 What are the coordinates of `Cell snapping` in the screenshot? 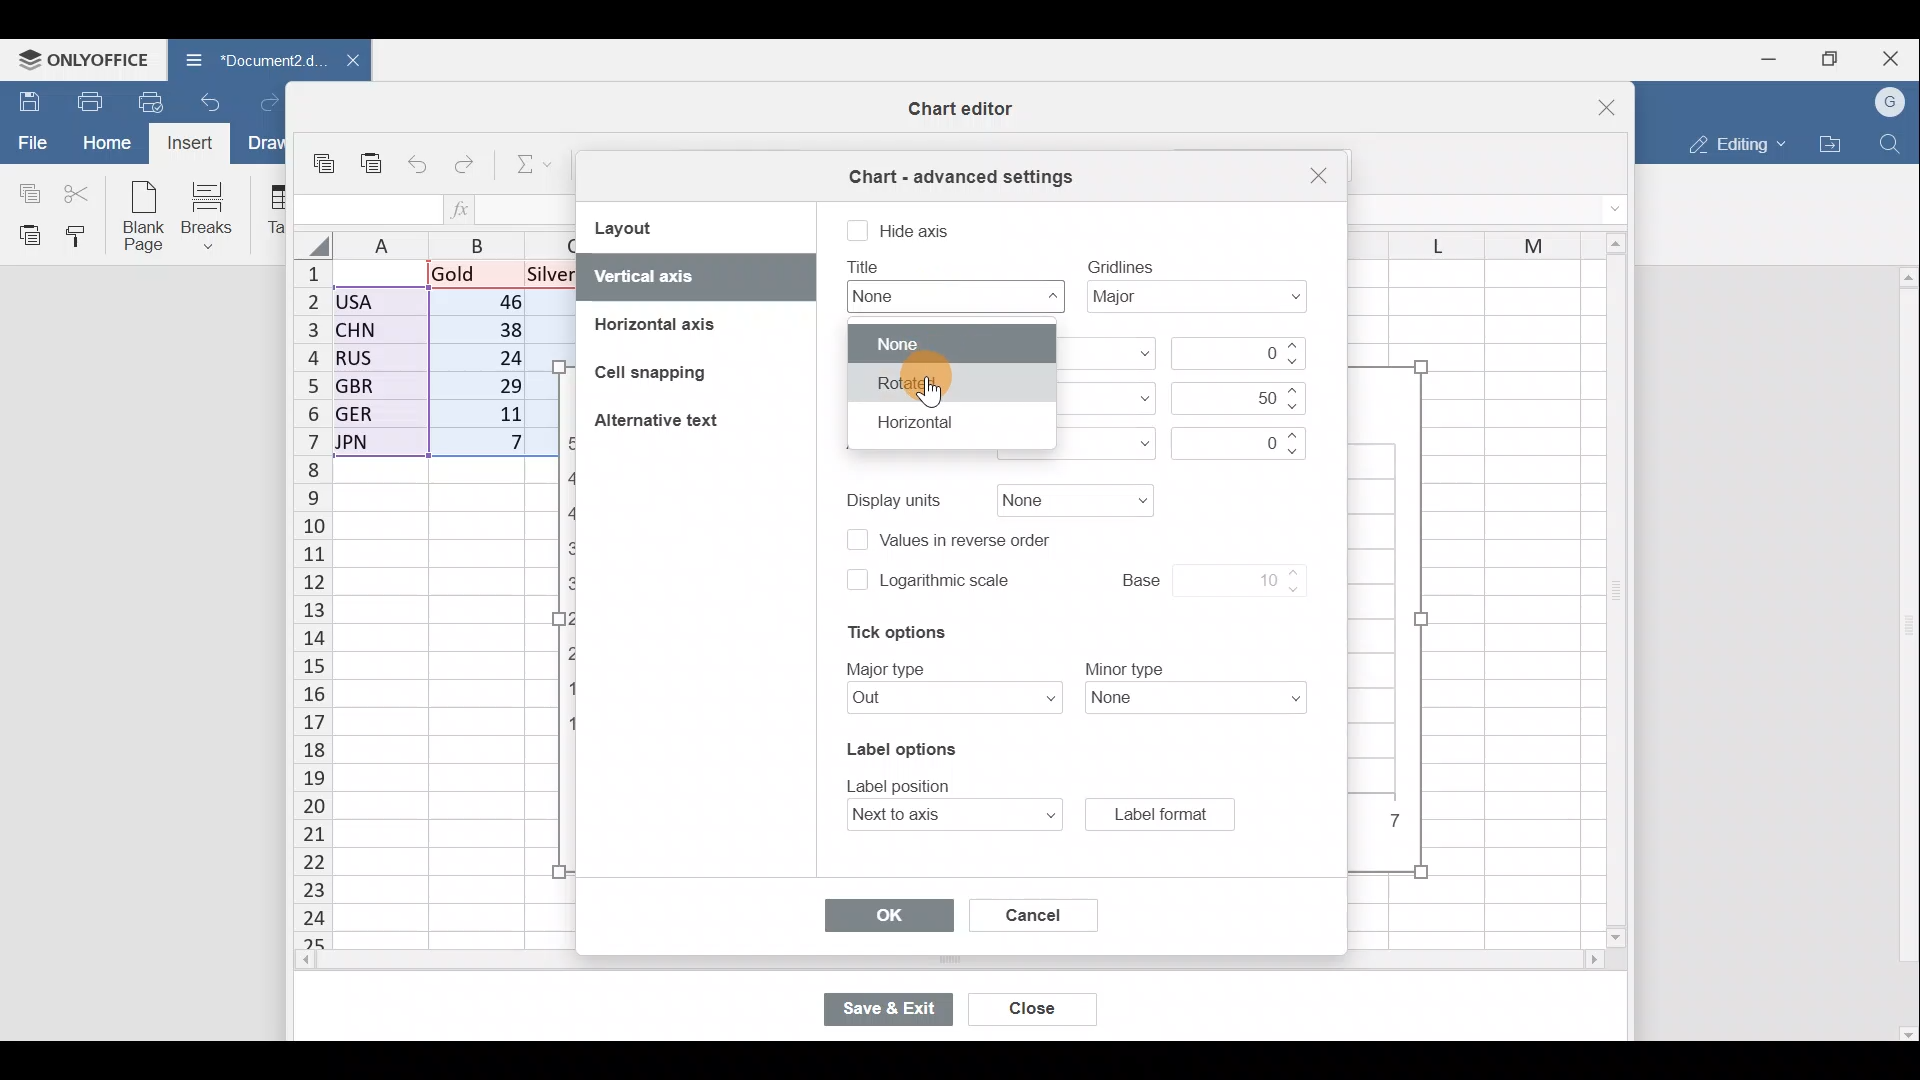 It's located at (646, 373).